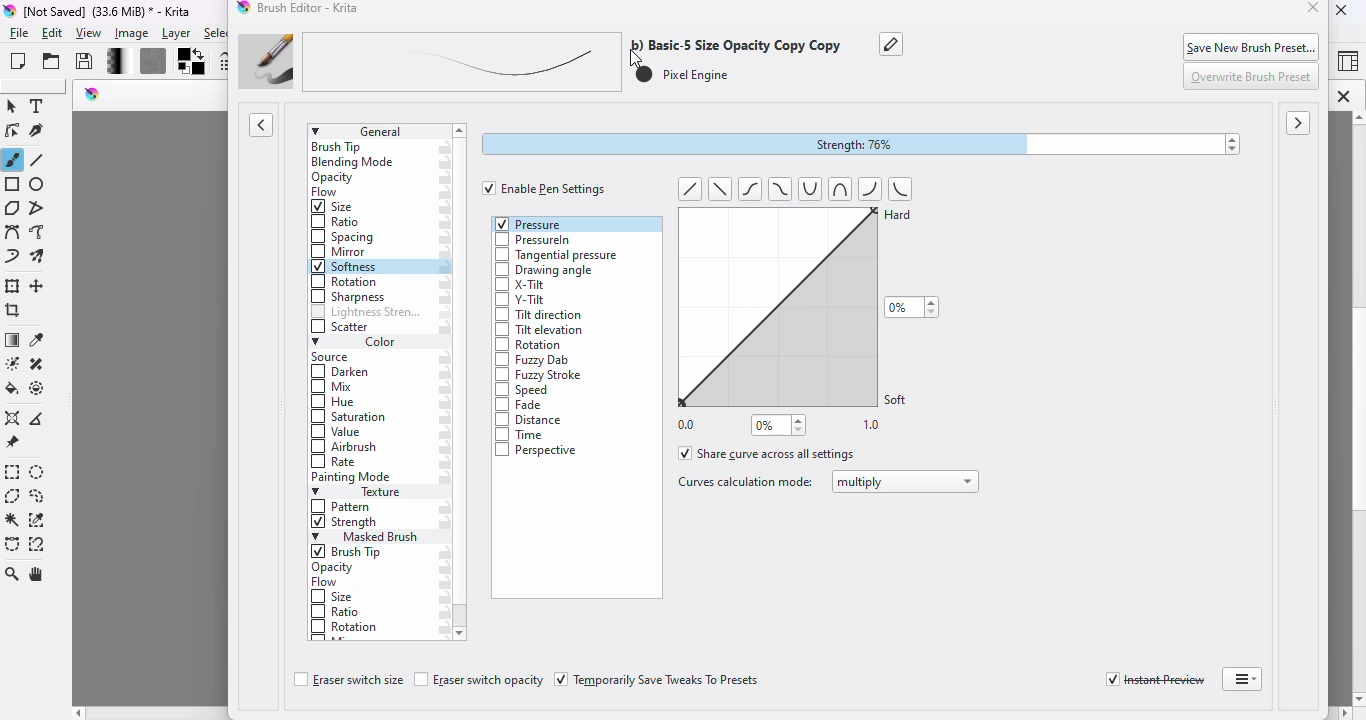  Describe the element at coordinates (862, 145) in the screenshot. I see `strength 76%` at that location.